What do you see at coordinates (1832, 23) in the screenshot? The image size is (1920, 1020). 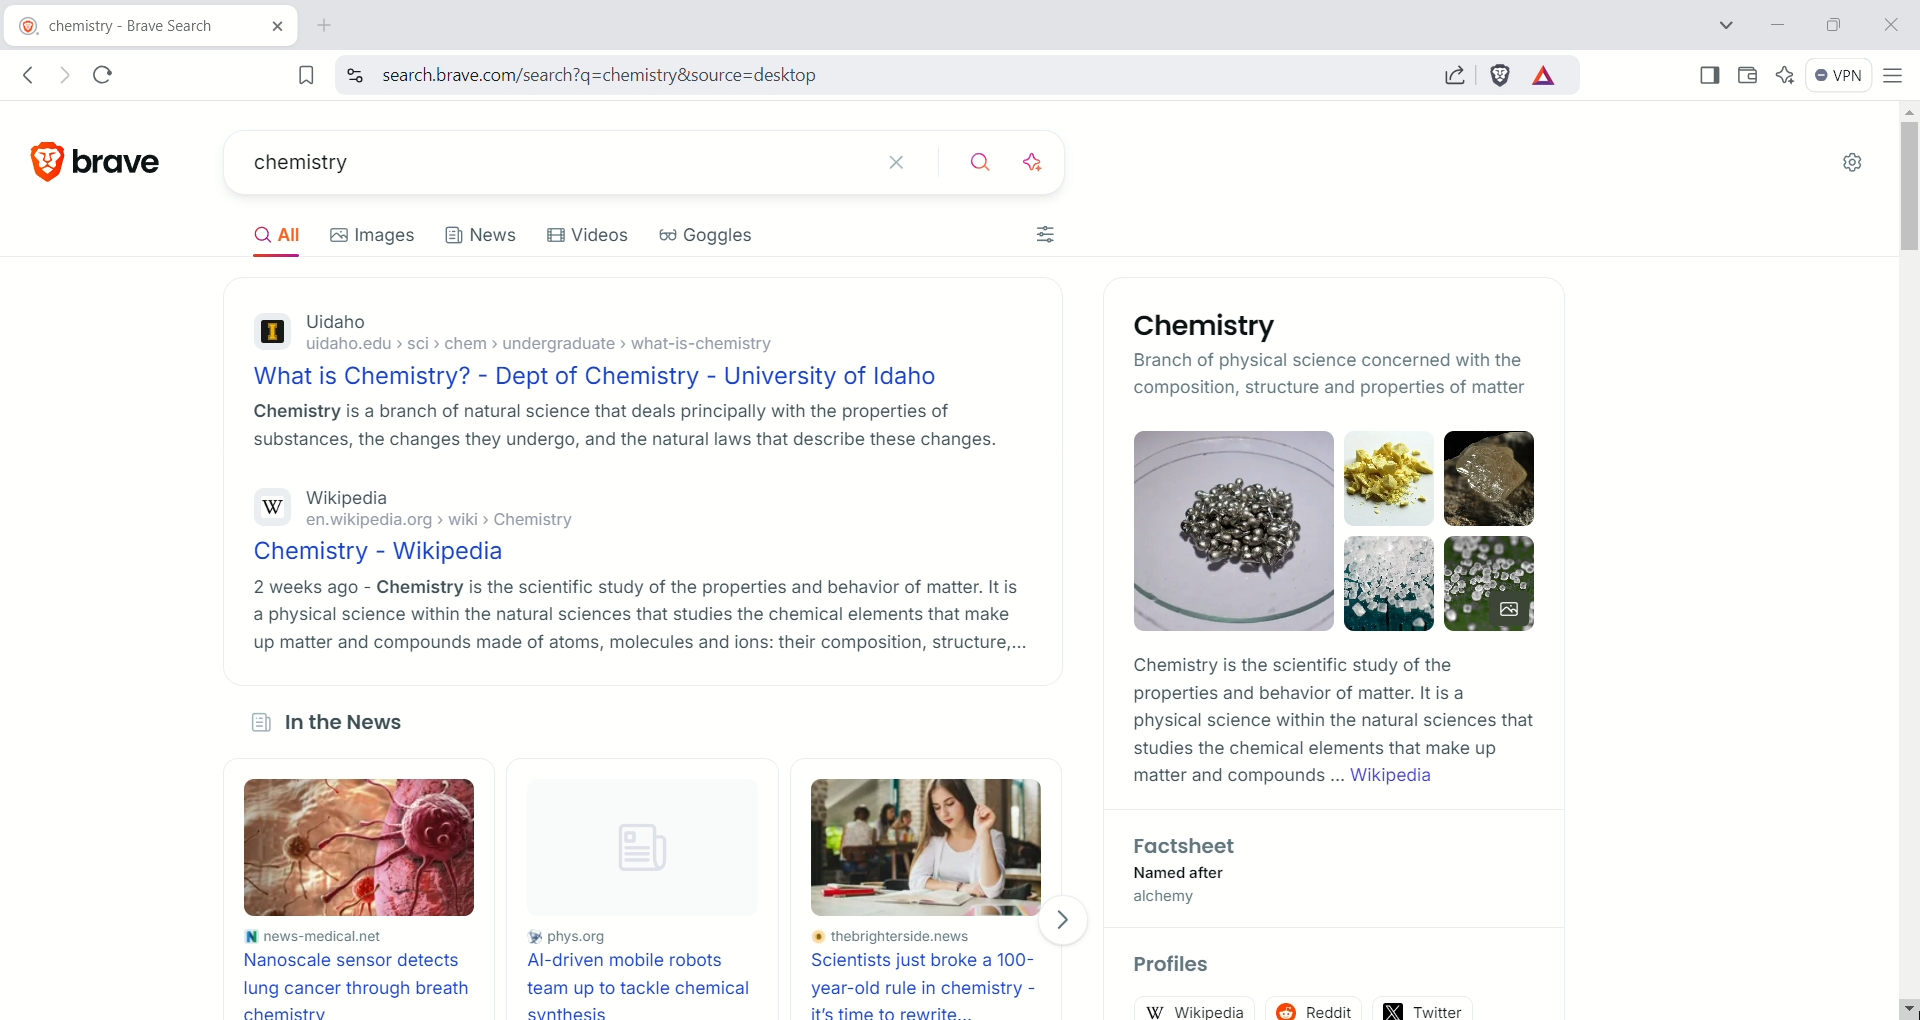 I see `maximize` at bounding box center [1832, 23].